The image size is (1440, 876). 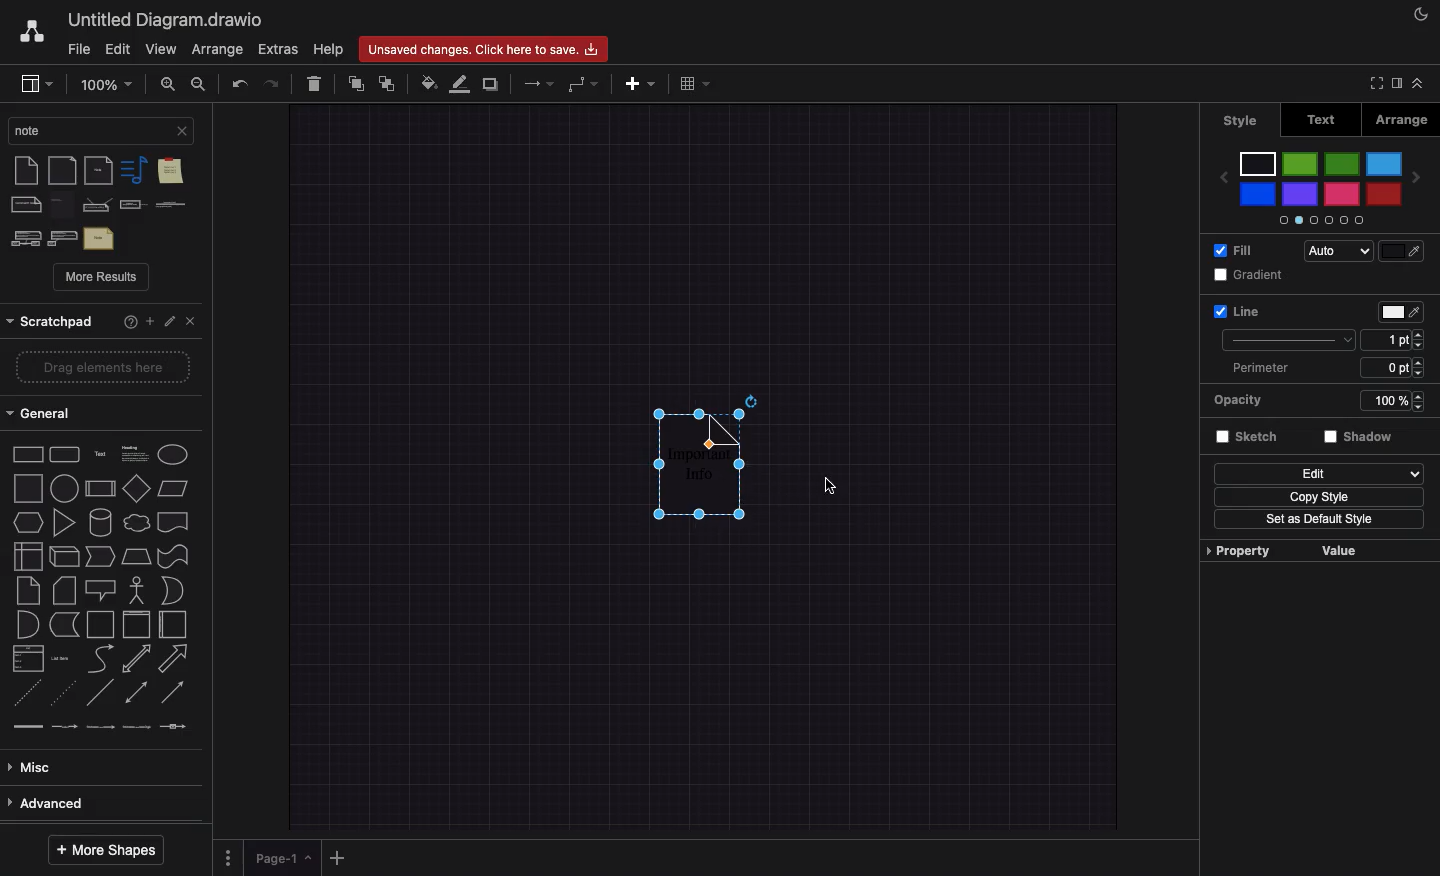 I want to click on note , so click(x=24, y=171).